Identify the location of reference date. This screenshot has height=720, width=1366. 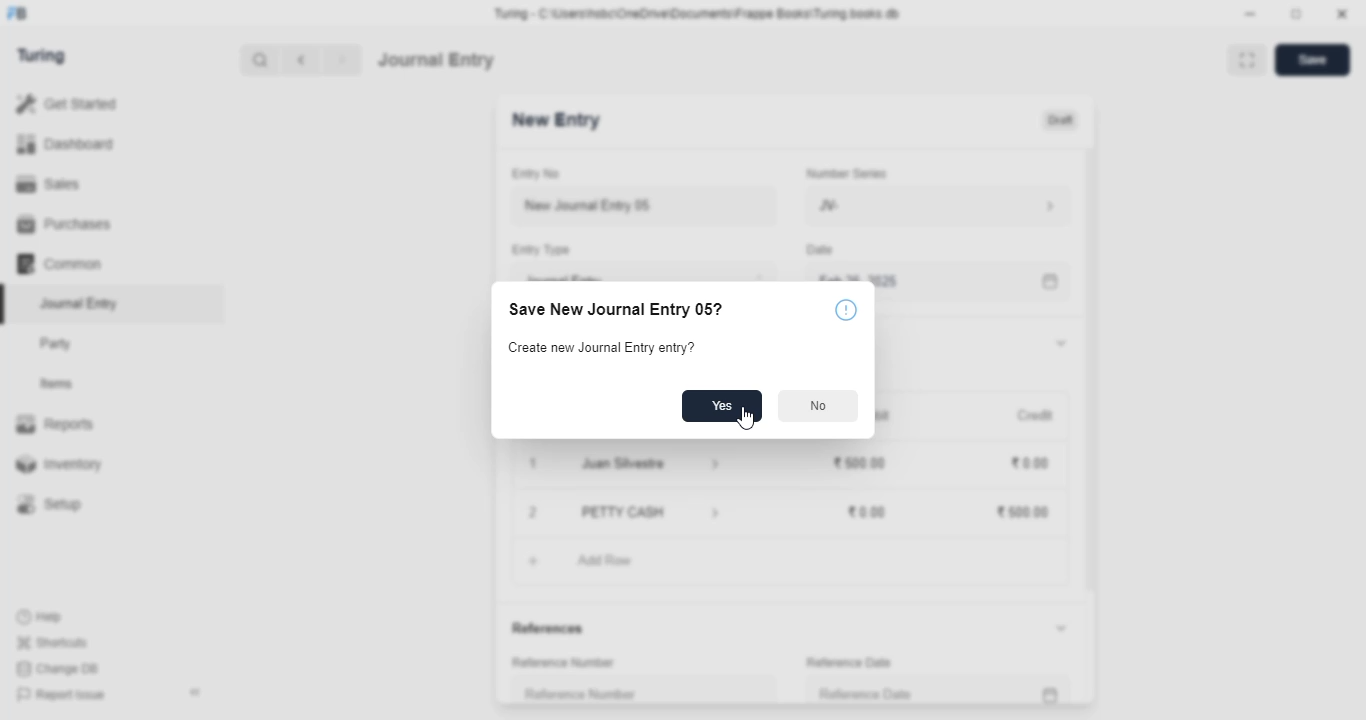
(909, 691).